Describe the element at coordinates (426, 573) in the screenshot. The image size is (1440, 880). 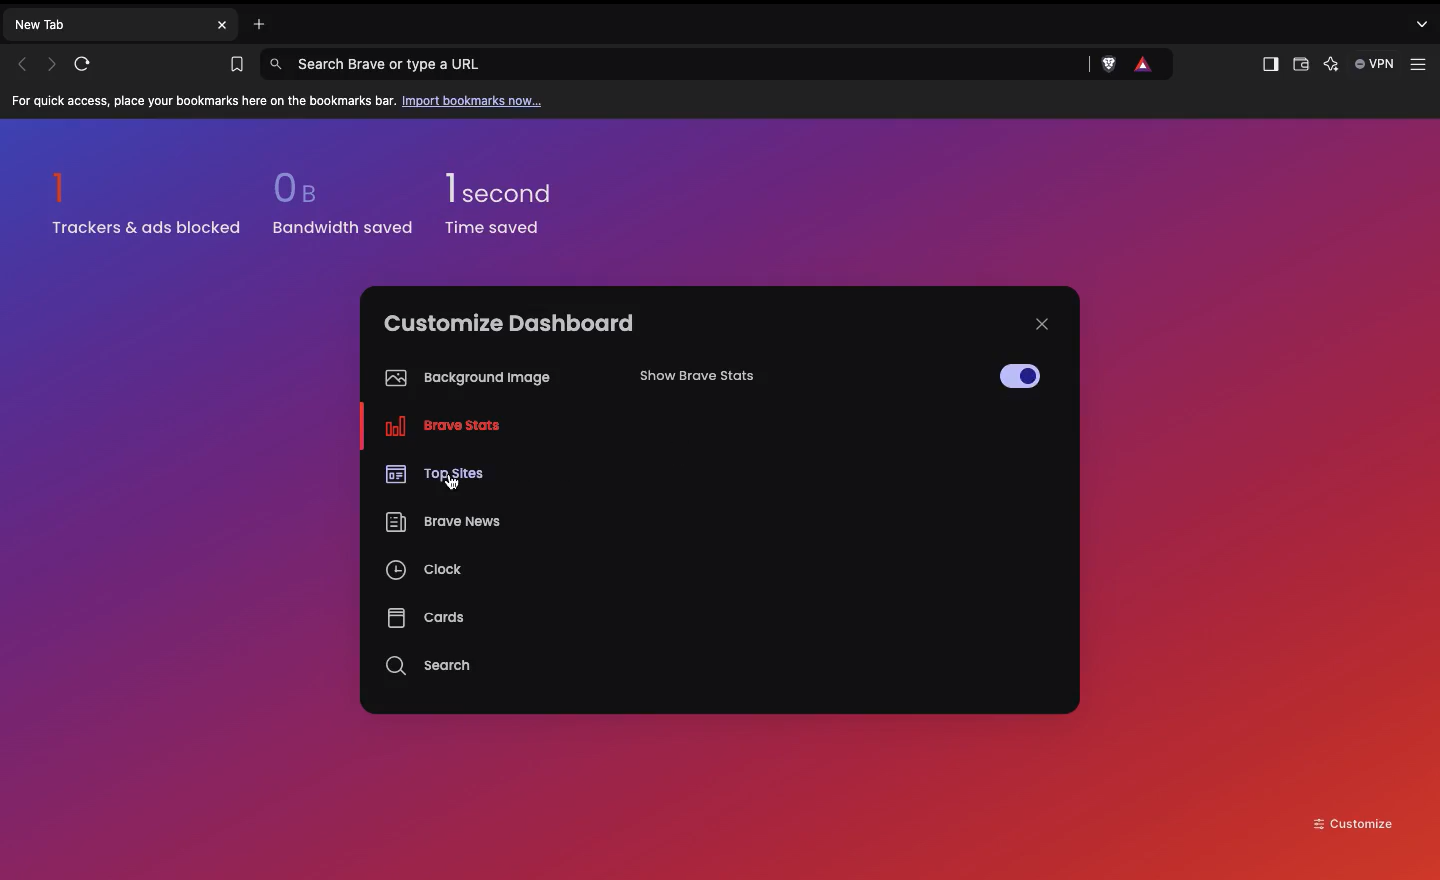
I see `Clock` at that location.